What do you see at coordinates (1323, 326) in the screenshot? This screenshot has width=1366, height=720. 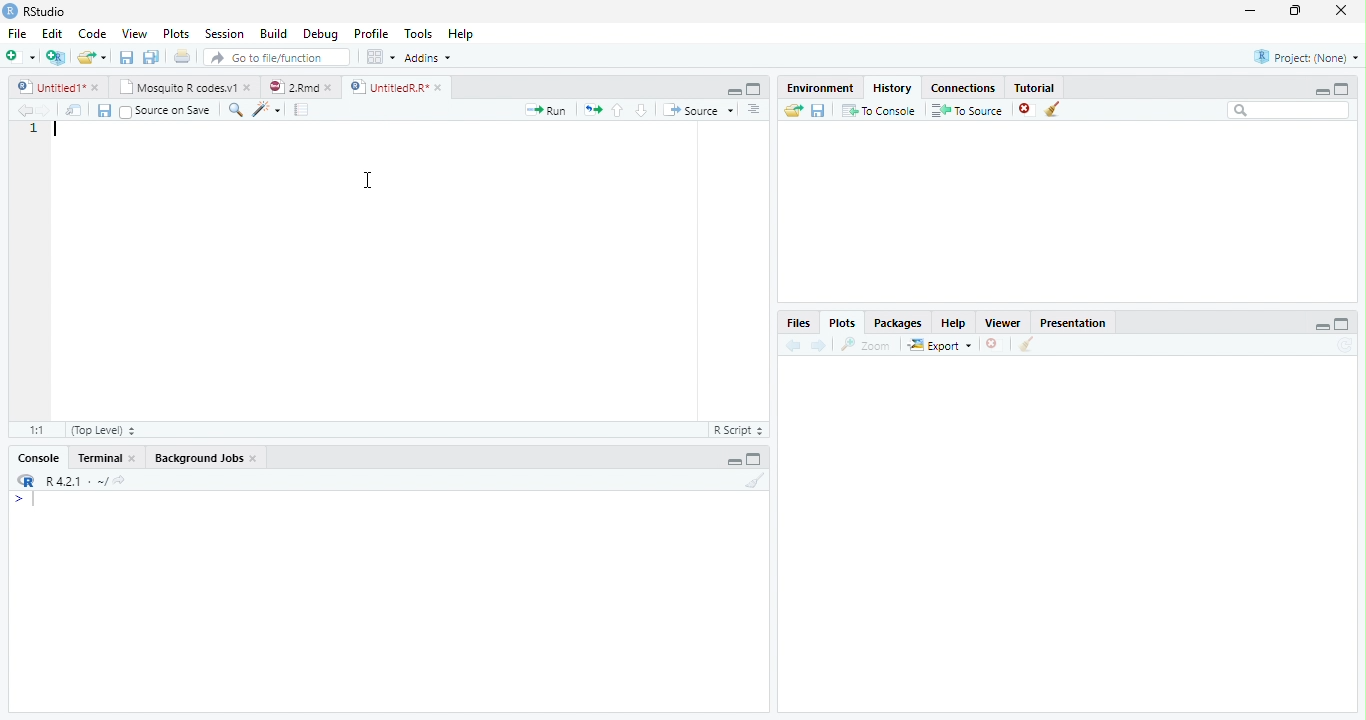 I see `minimize` at bounding box center [1323, 326].